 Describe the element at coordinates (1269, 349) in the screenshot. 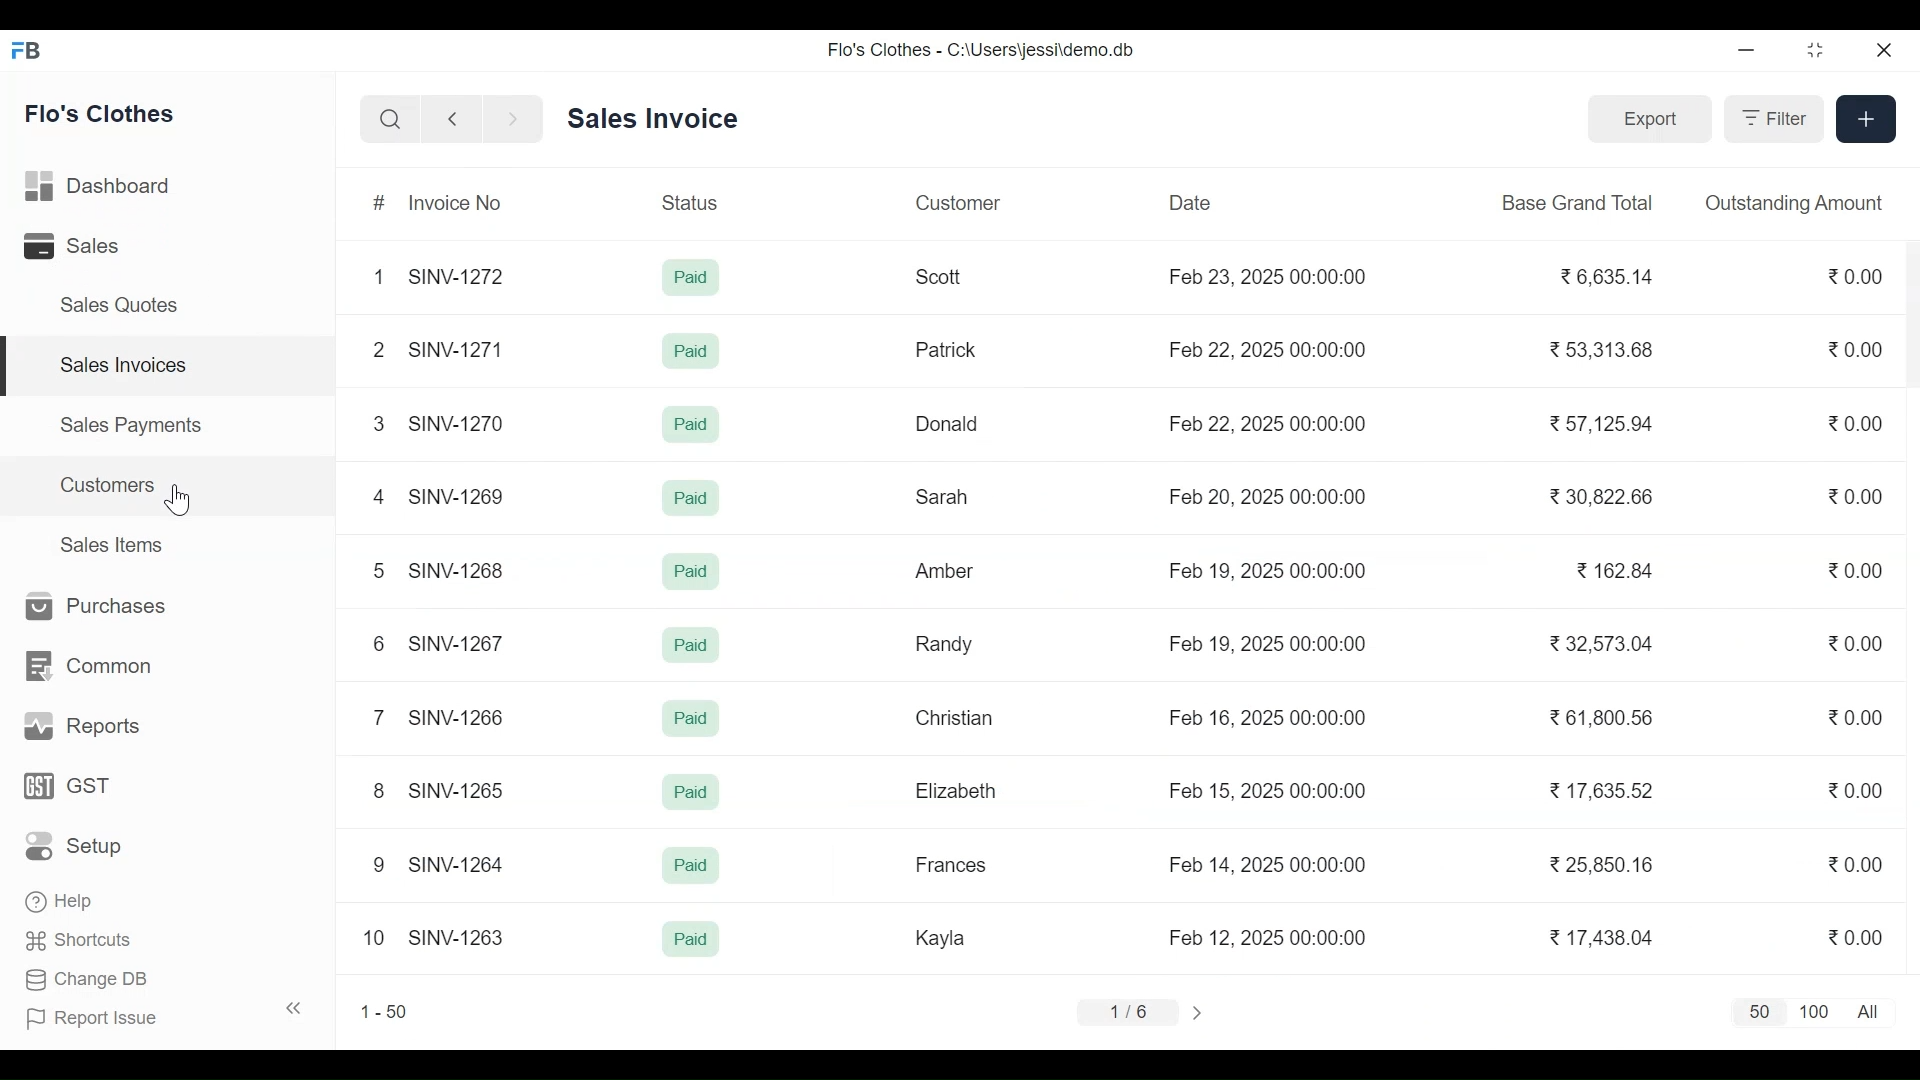

I see `Feb 22, 2025 00:00:00` at that location.